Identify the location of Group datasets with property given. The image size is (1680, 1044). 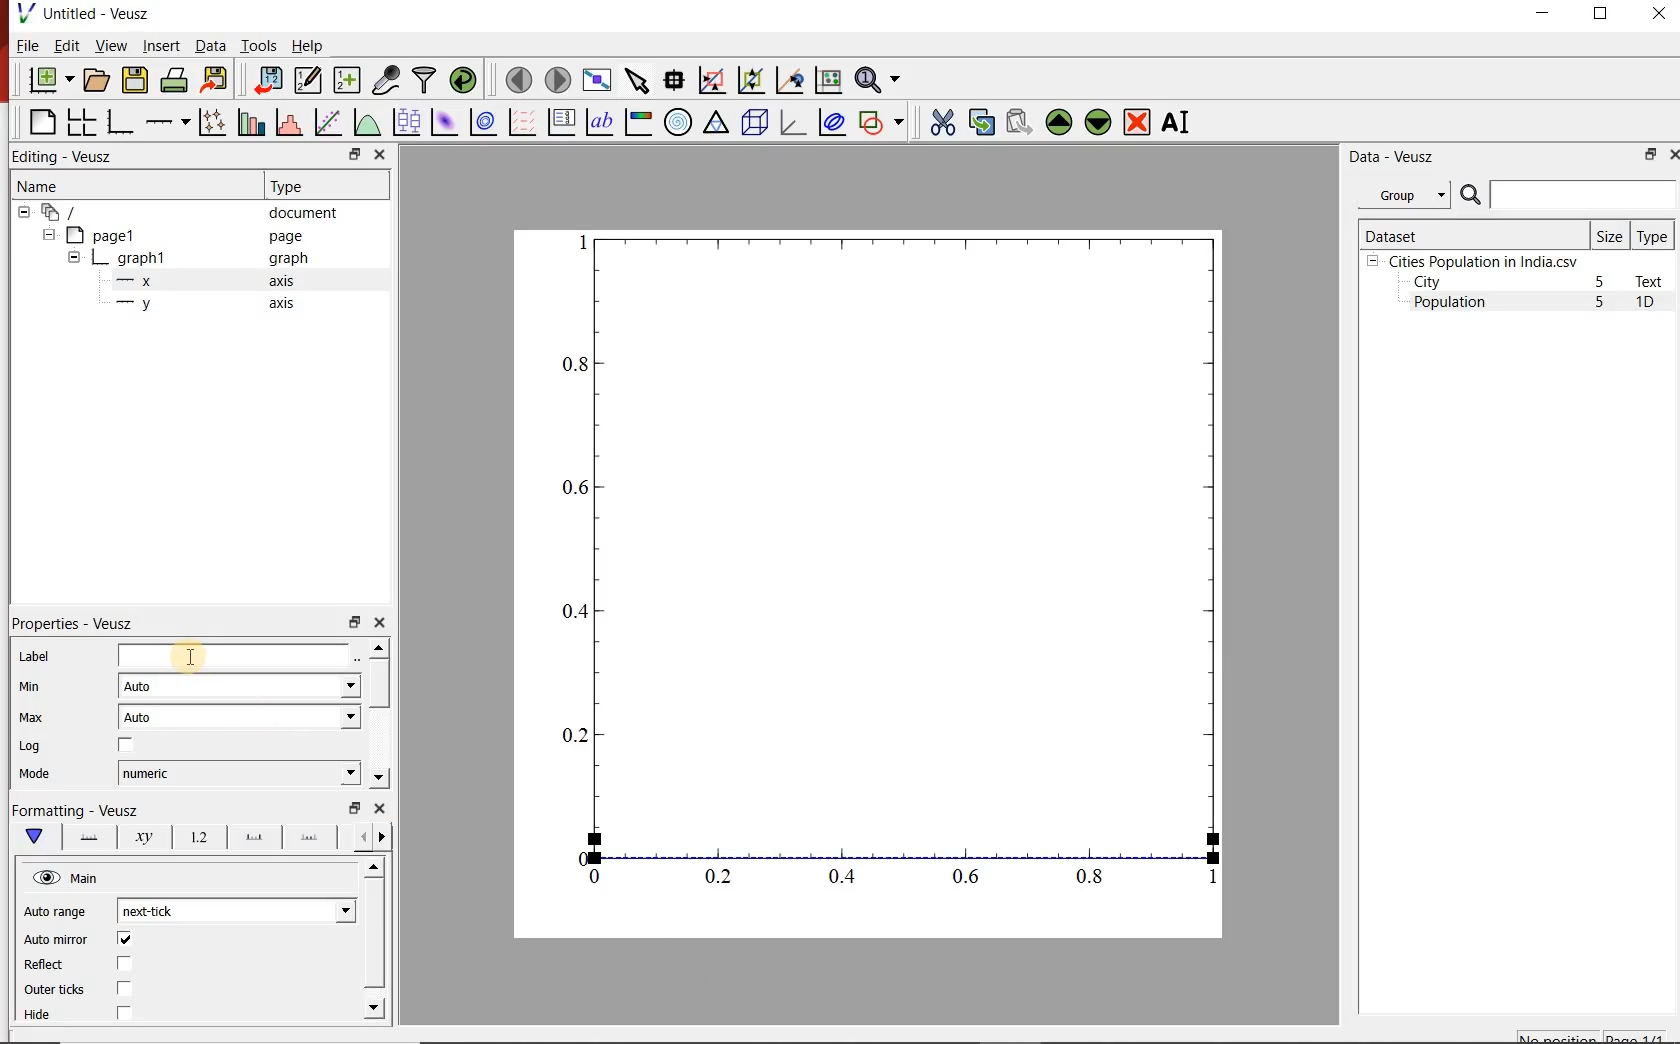
(1403, 194).